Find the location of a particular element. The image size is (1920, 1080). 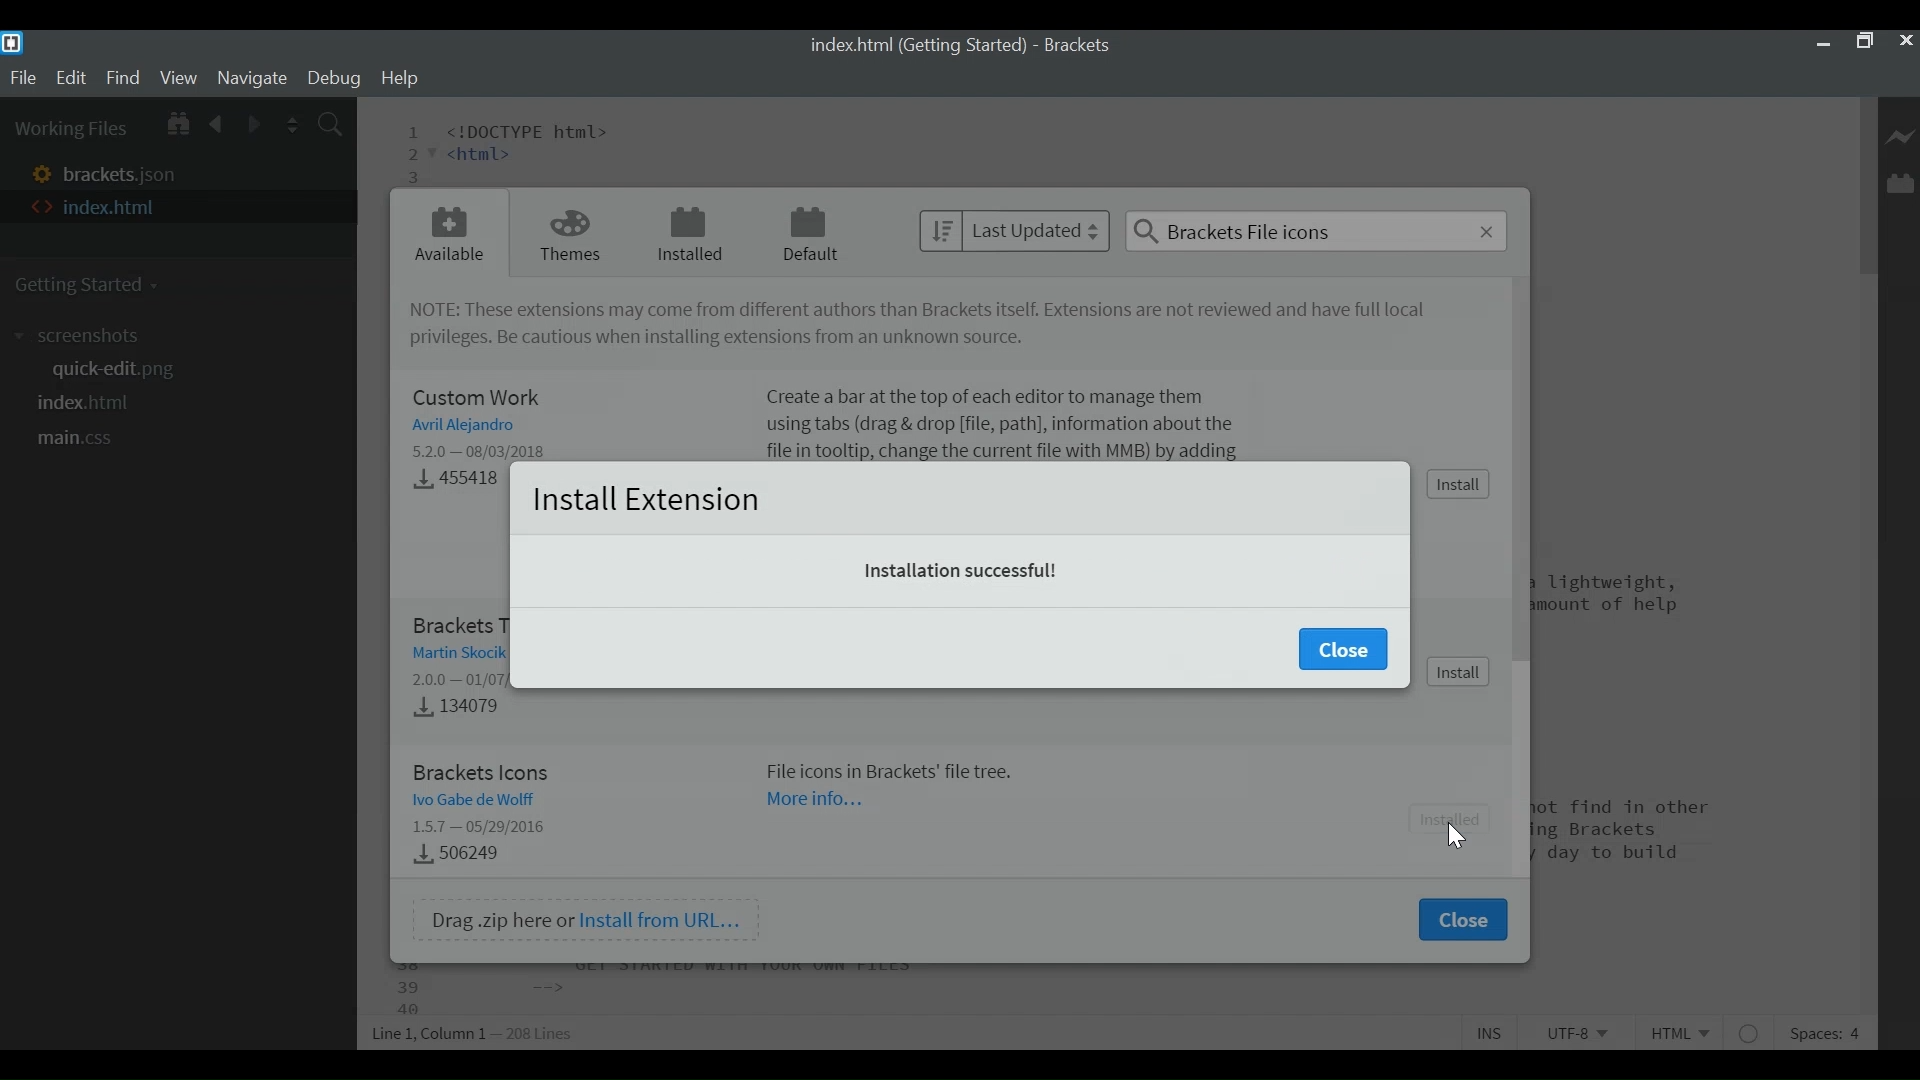

Navigate Forward is located at coordinates (253, 123).